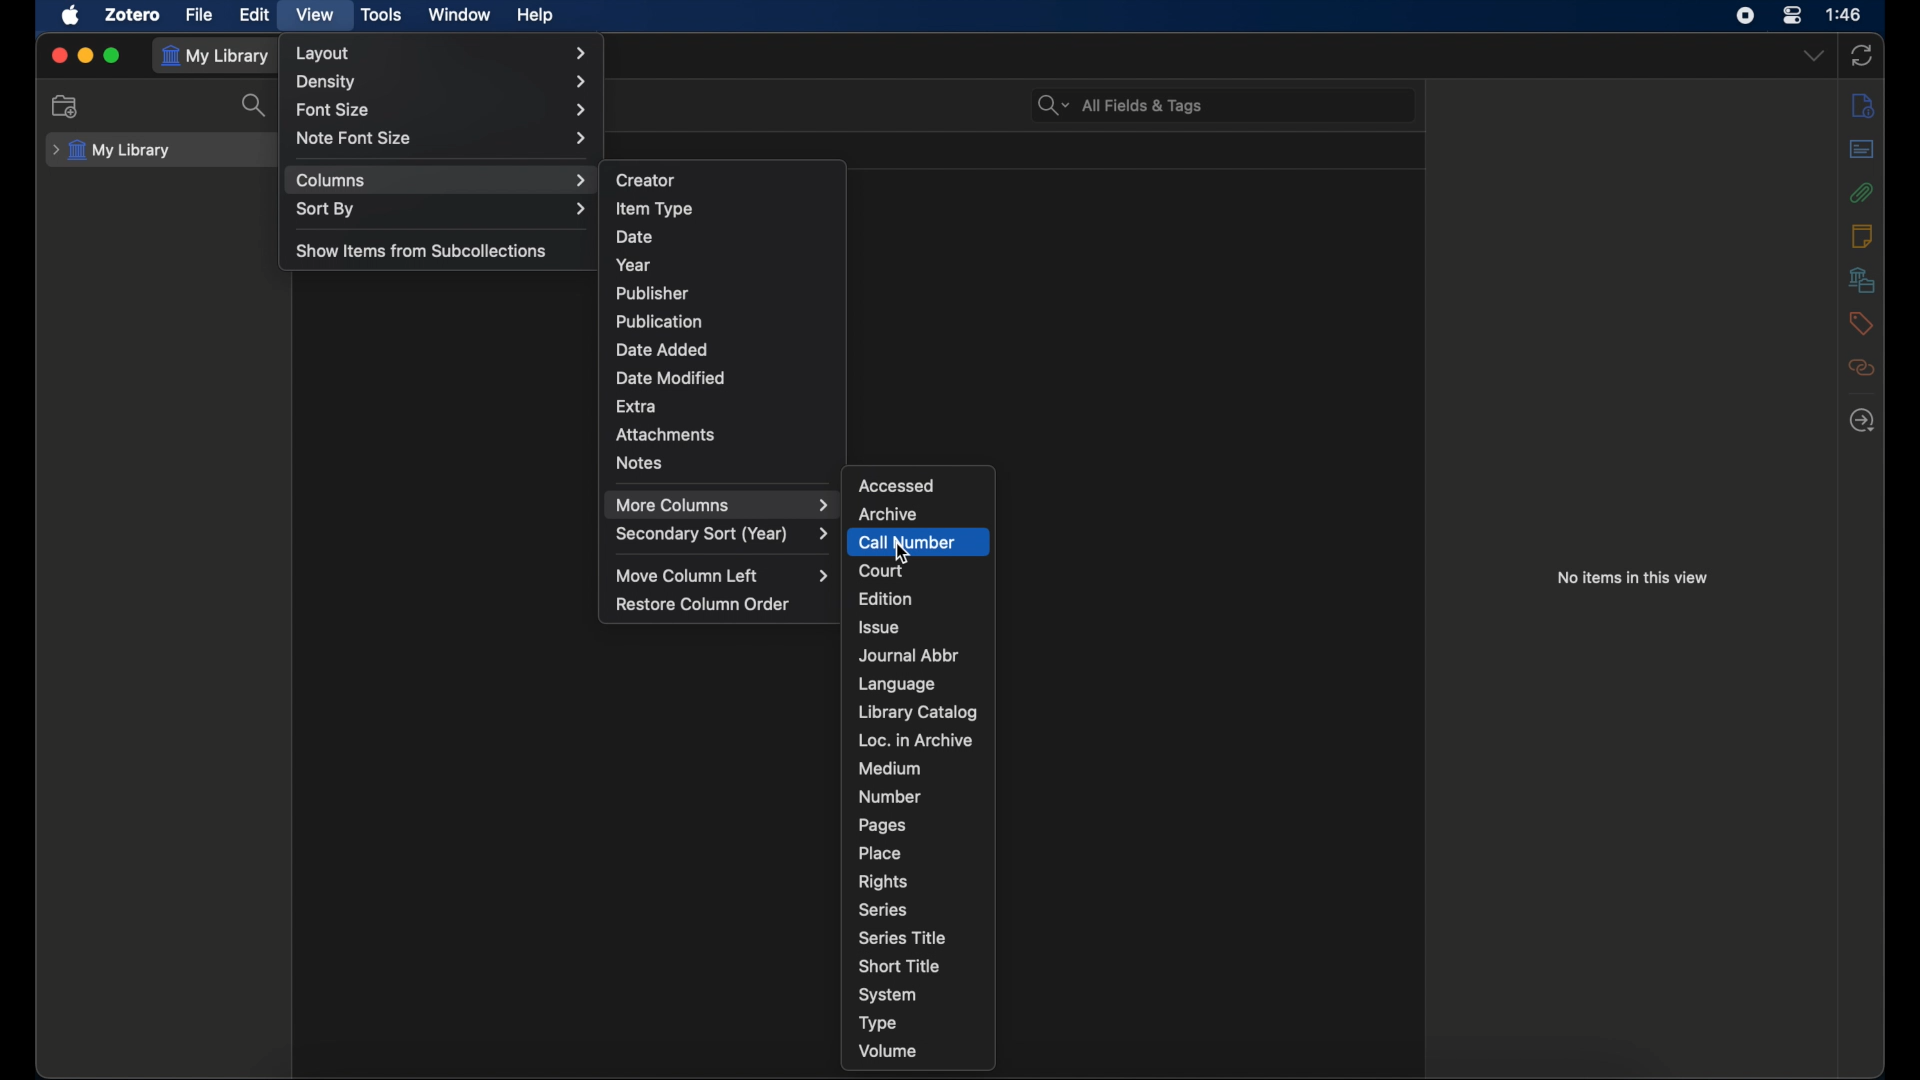 This screenshot has height=1080, width=1920. What do you see at coordinates (422, 250) in the screenshot?
I see `show items from subcollections` at bounding box center [422, 250].